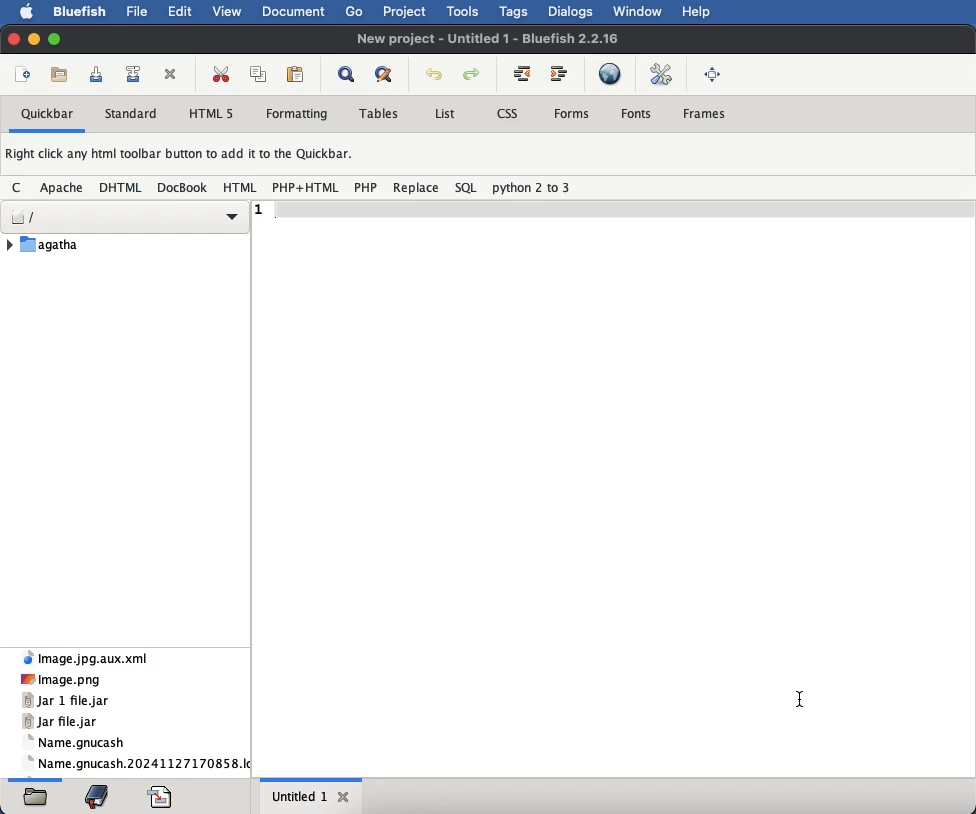  What do you see at coordinates (62, 75) in the screenshot?
I see `open file` at bounding box center [62, 75].